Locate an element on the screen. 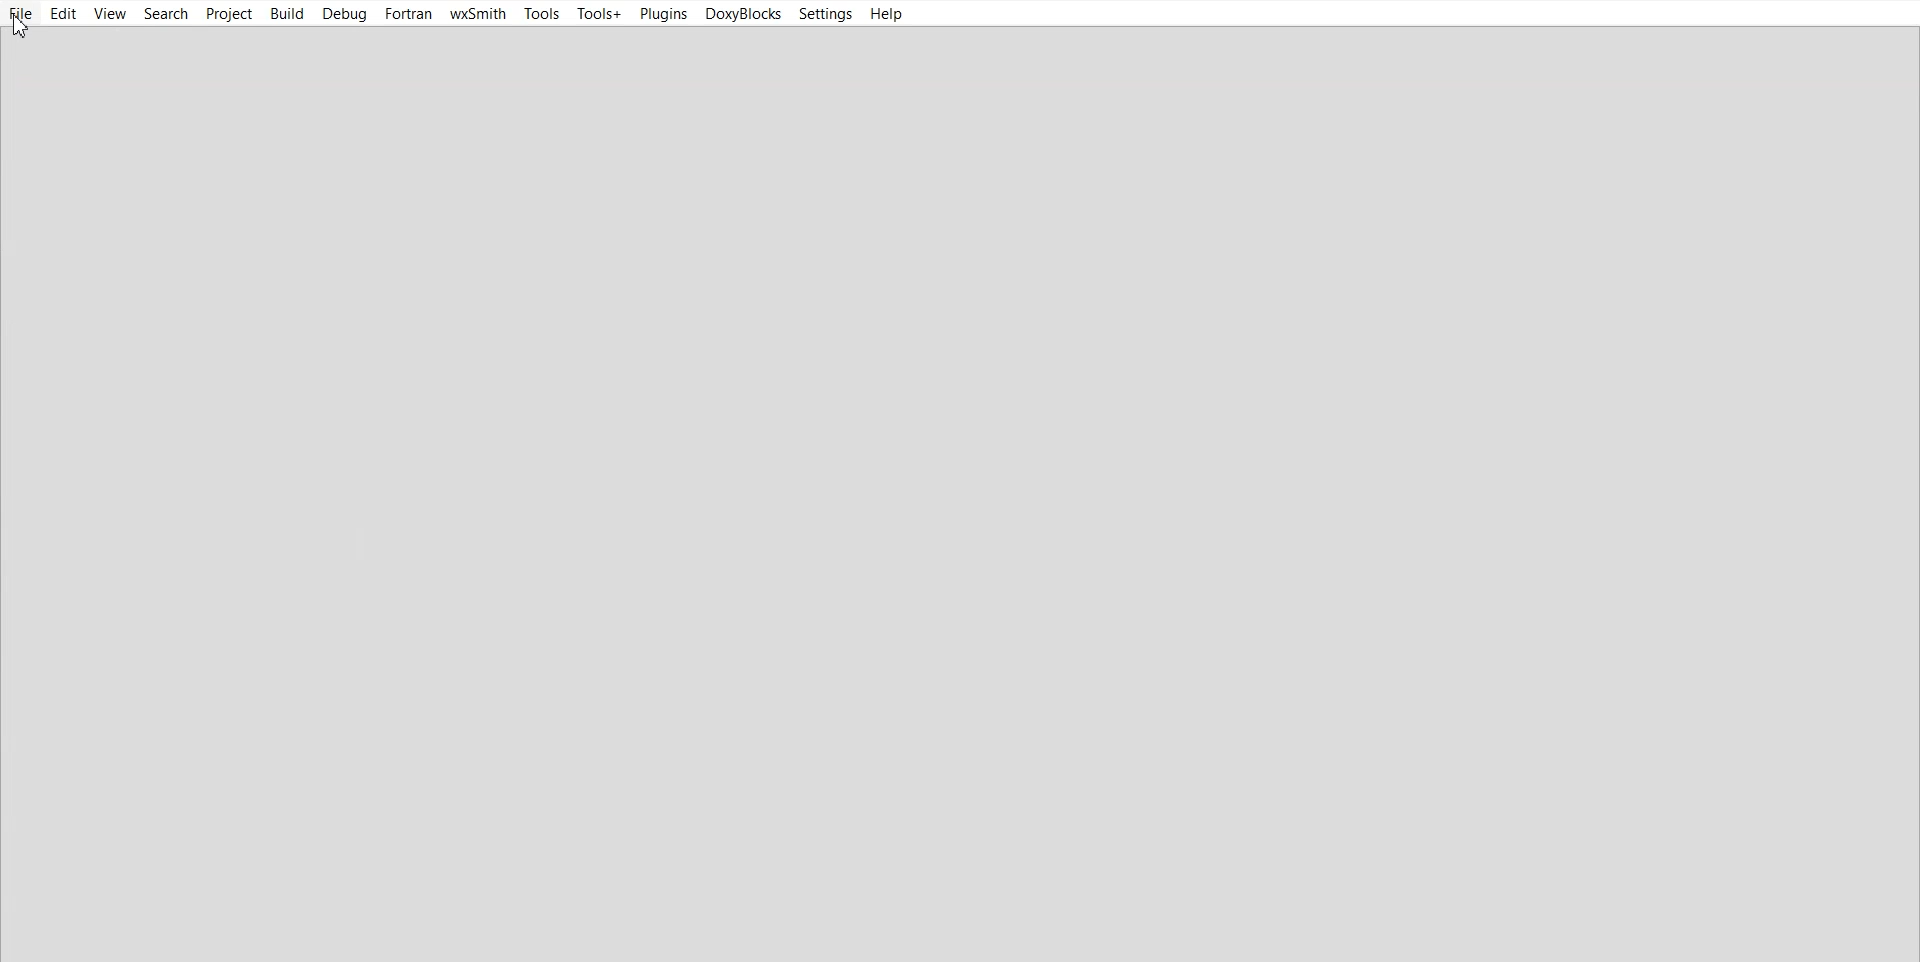 This screenshot has height=962, width=1920. View is located at coordinates (111, 13).